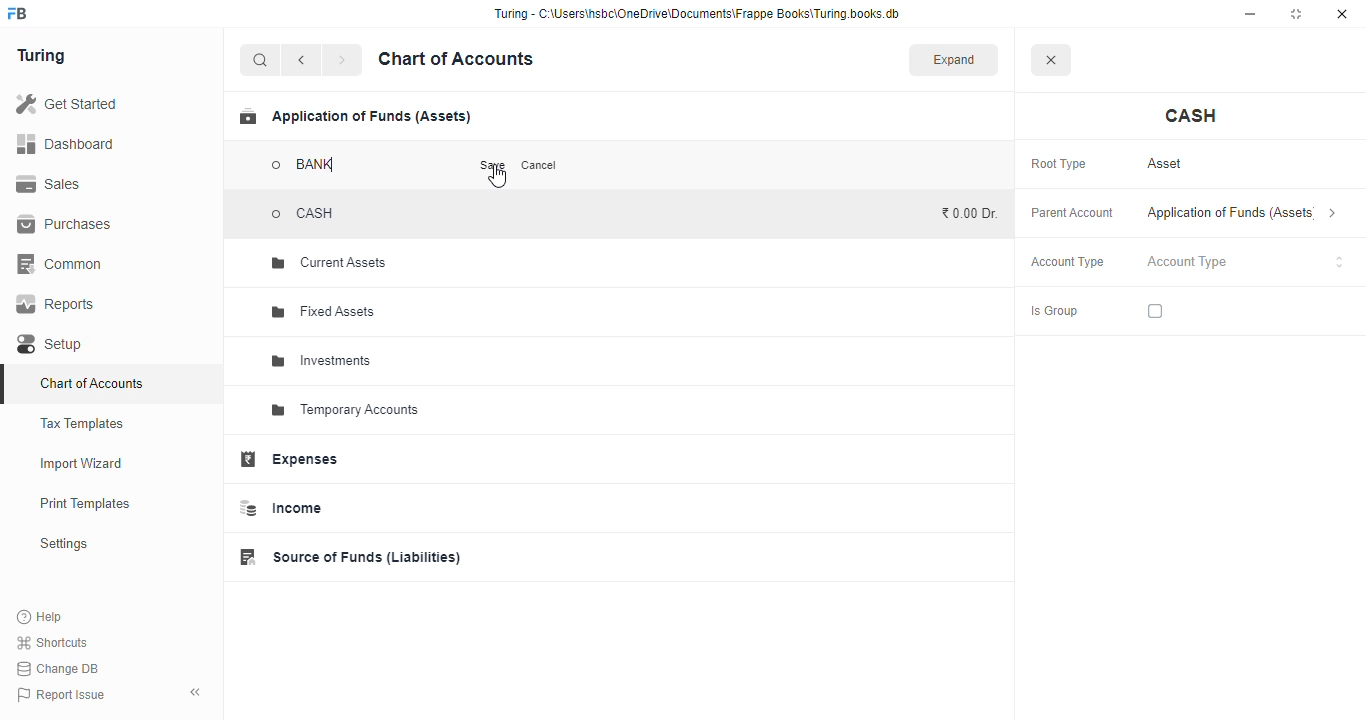 The height and width of the screenshot is (720, 1366). I want to click on get started, so click(66, 103).